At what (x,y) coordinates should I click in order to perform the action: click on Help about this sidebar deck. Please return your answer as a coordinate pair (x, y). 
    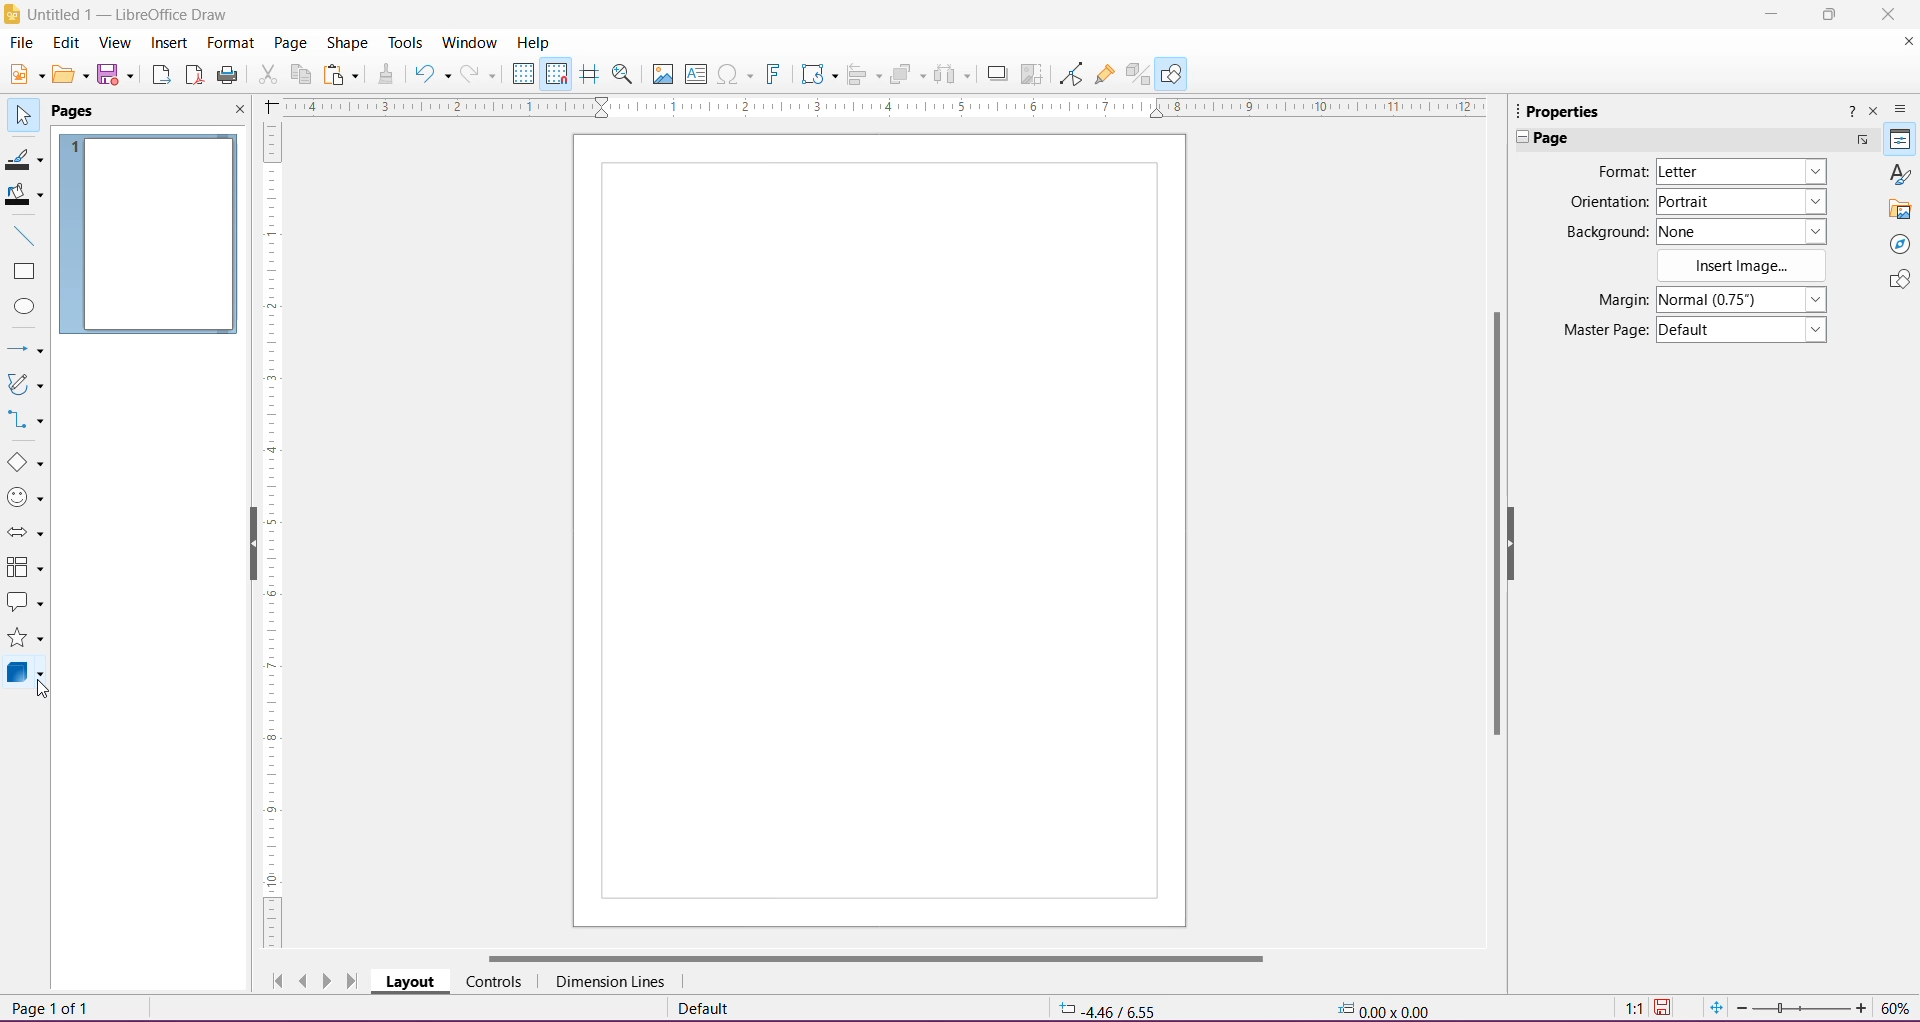
    Looking at the image, I should click on (1849, 115).